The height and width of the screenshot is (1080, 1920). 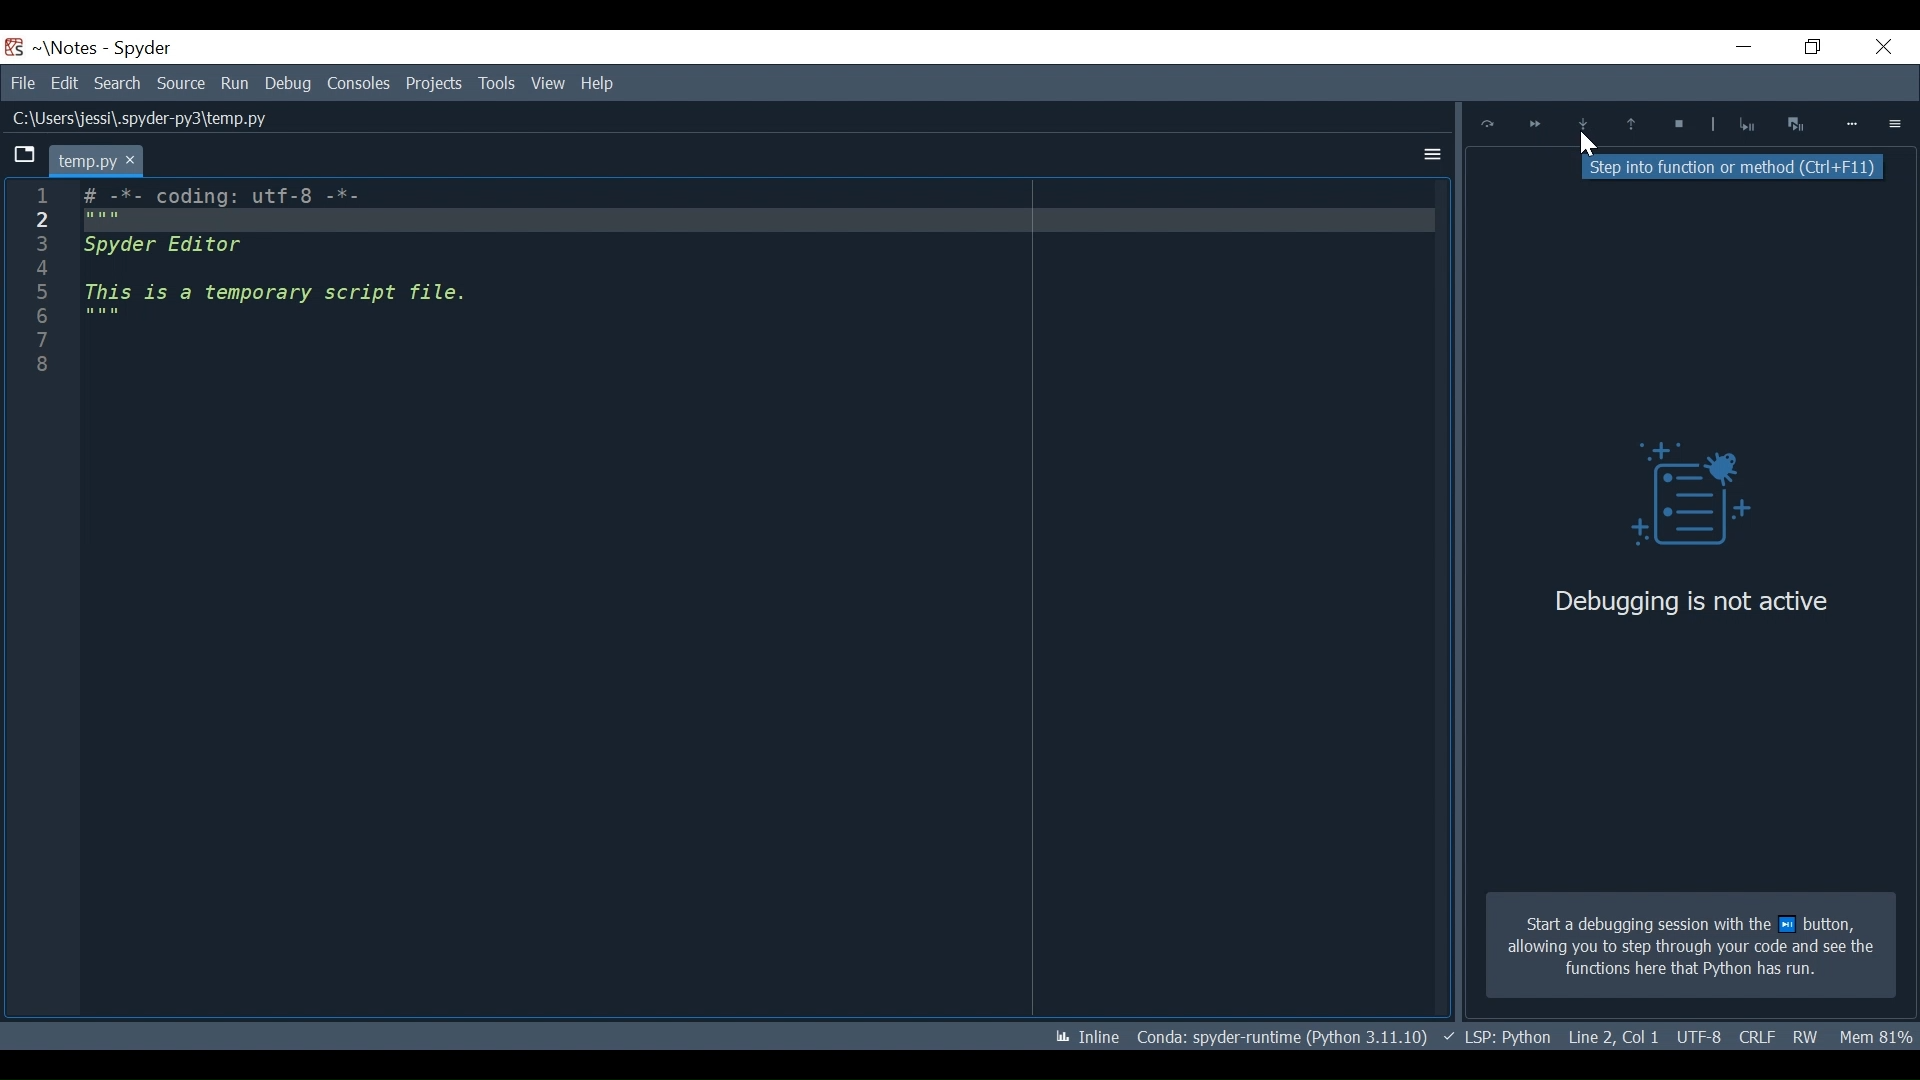 I want to click on Language, so click(x=1496, y=1037).